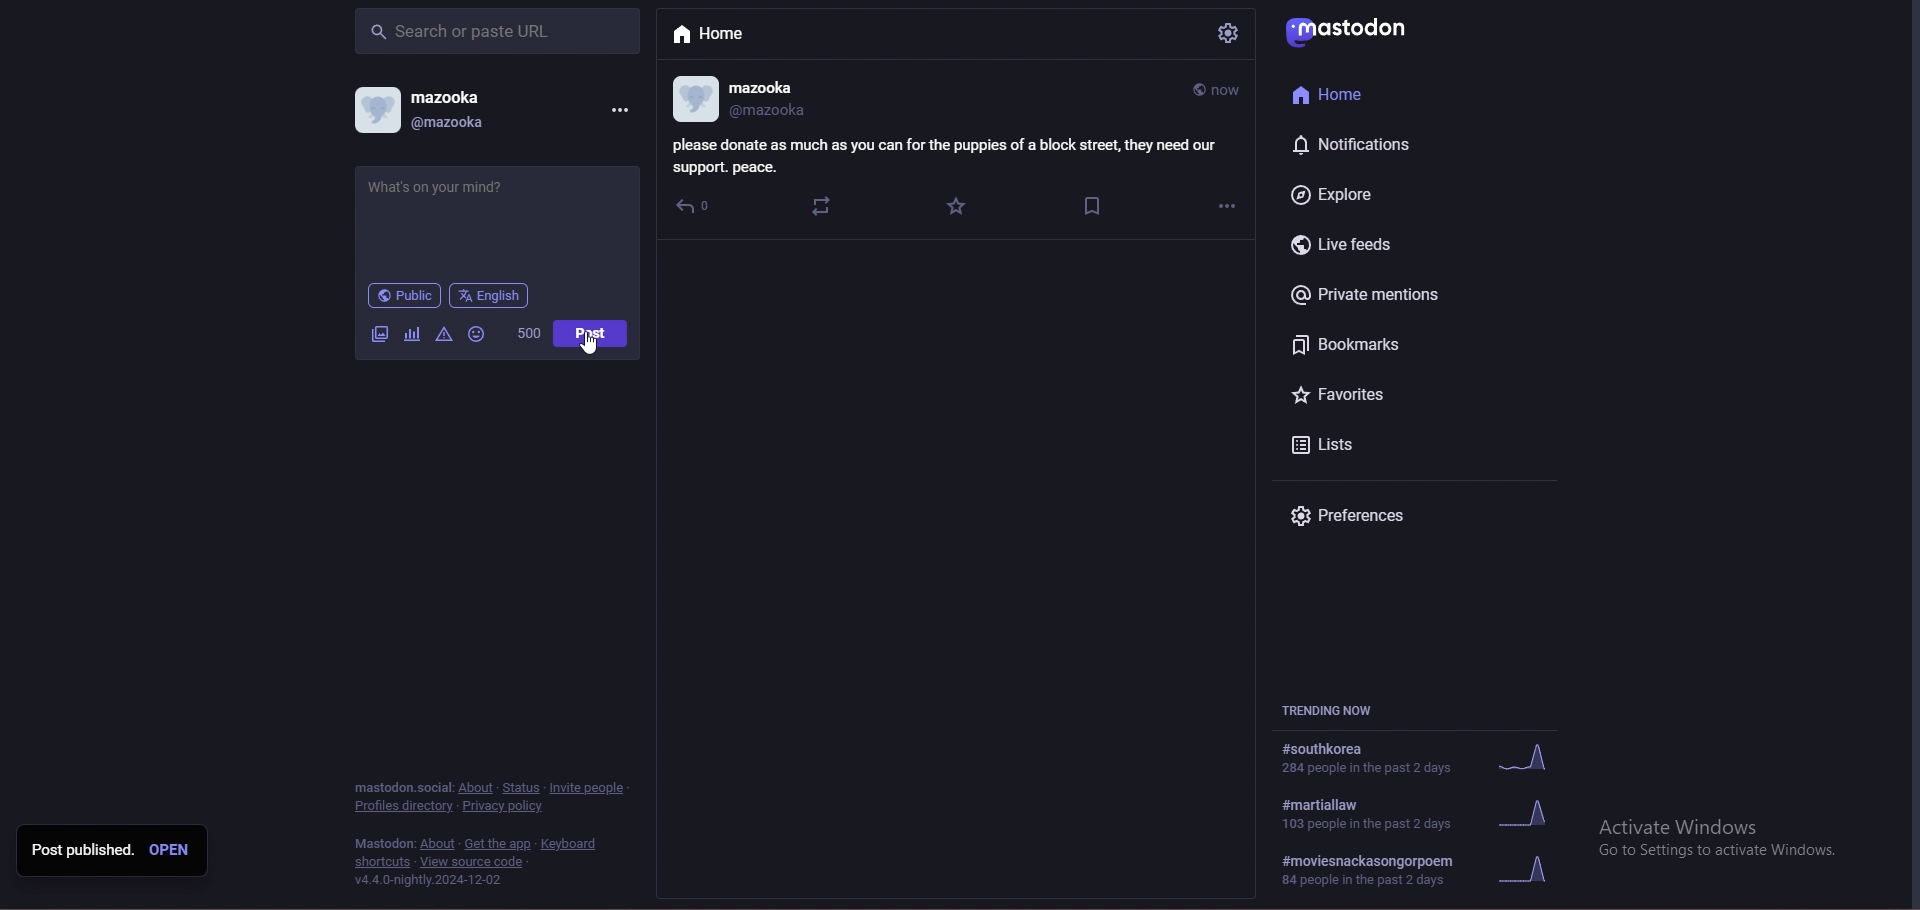 The width and height of the screenshot is (1920, 910). What do you see at coordinates (1355, 31) in the screenshot?
I see `mastodon` at bounding box center [1355, 31].